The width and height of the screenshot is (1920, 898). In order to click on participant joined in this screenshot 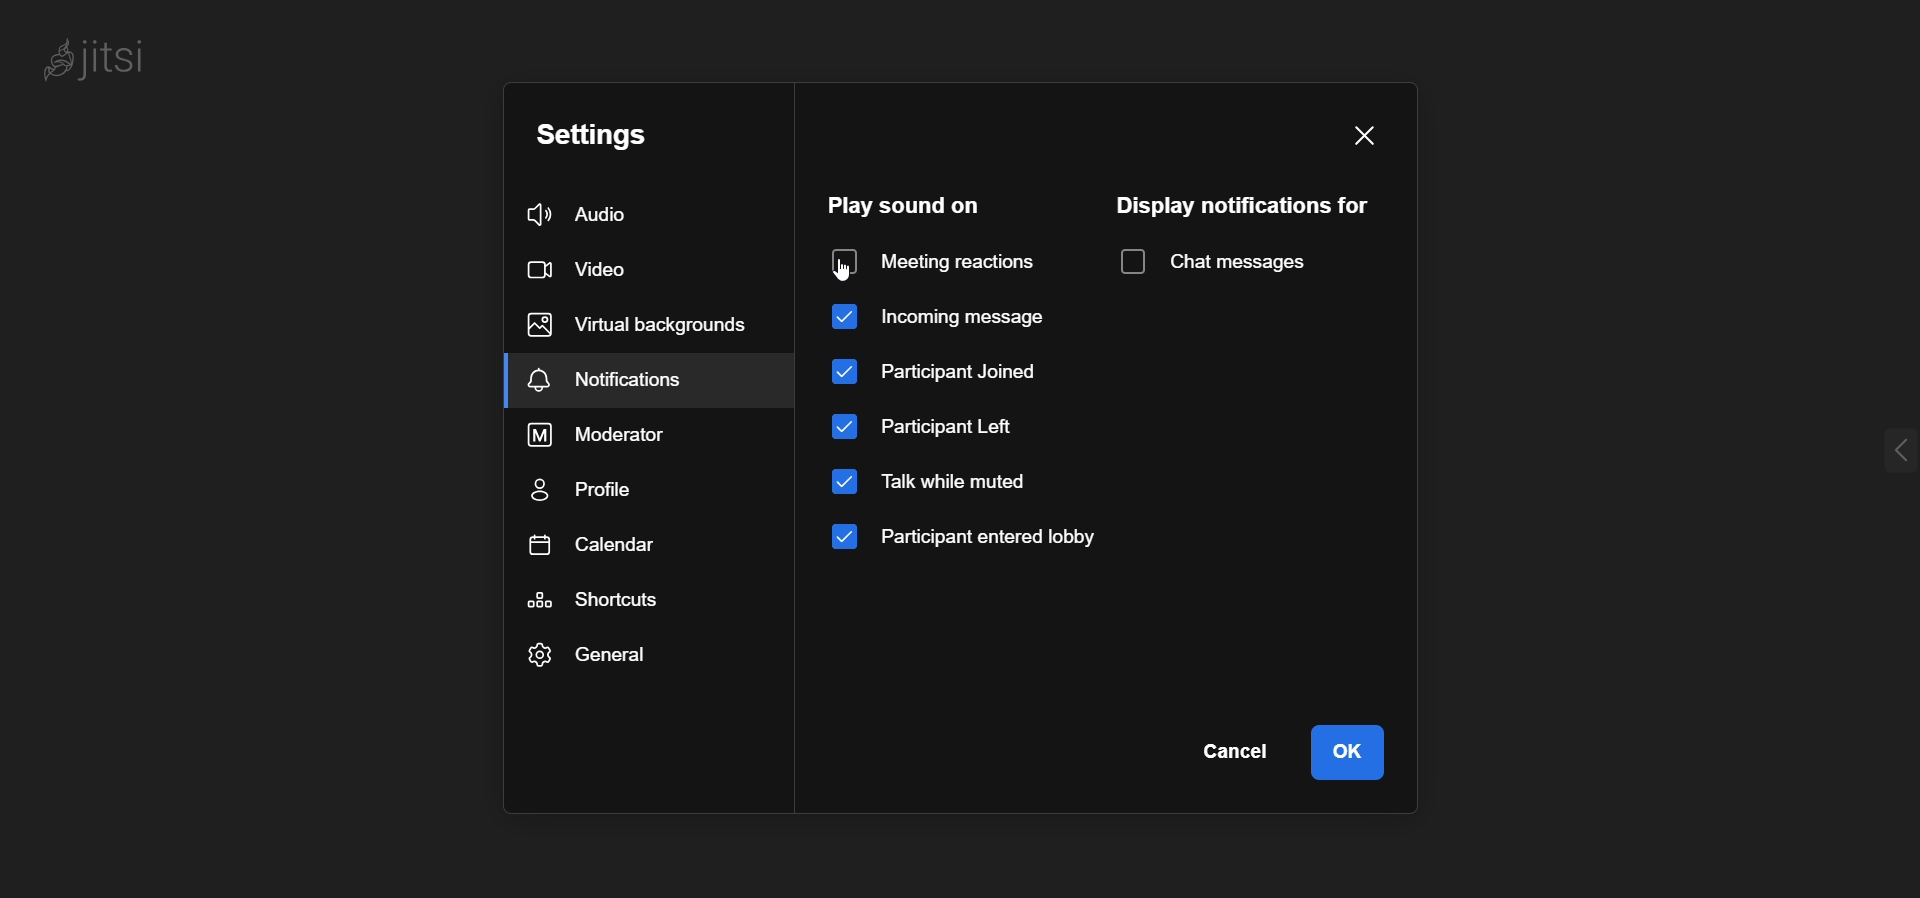, I will do `click(938, 375)`.